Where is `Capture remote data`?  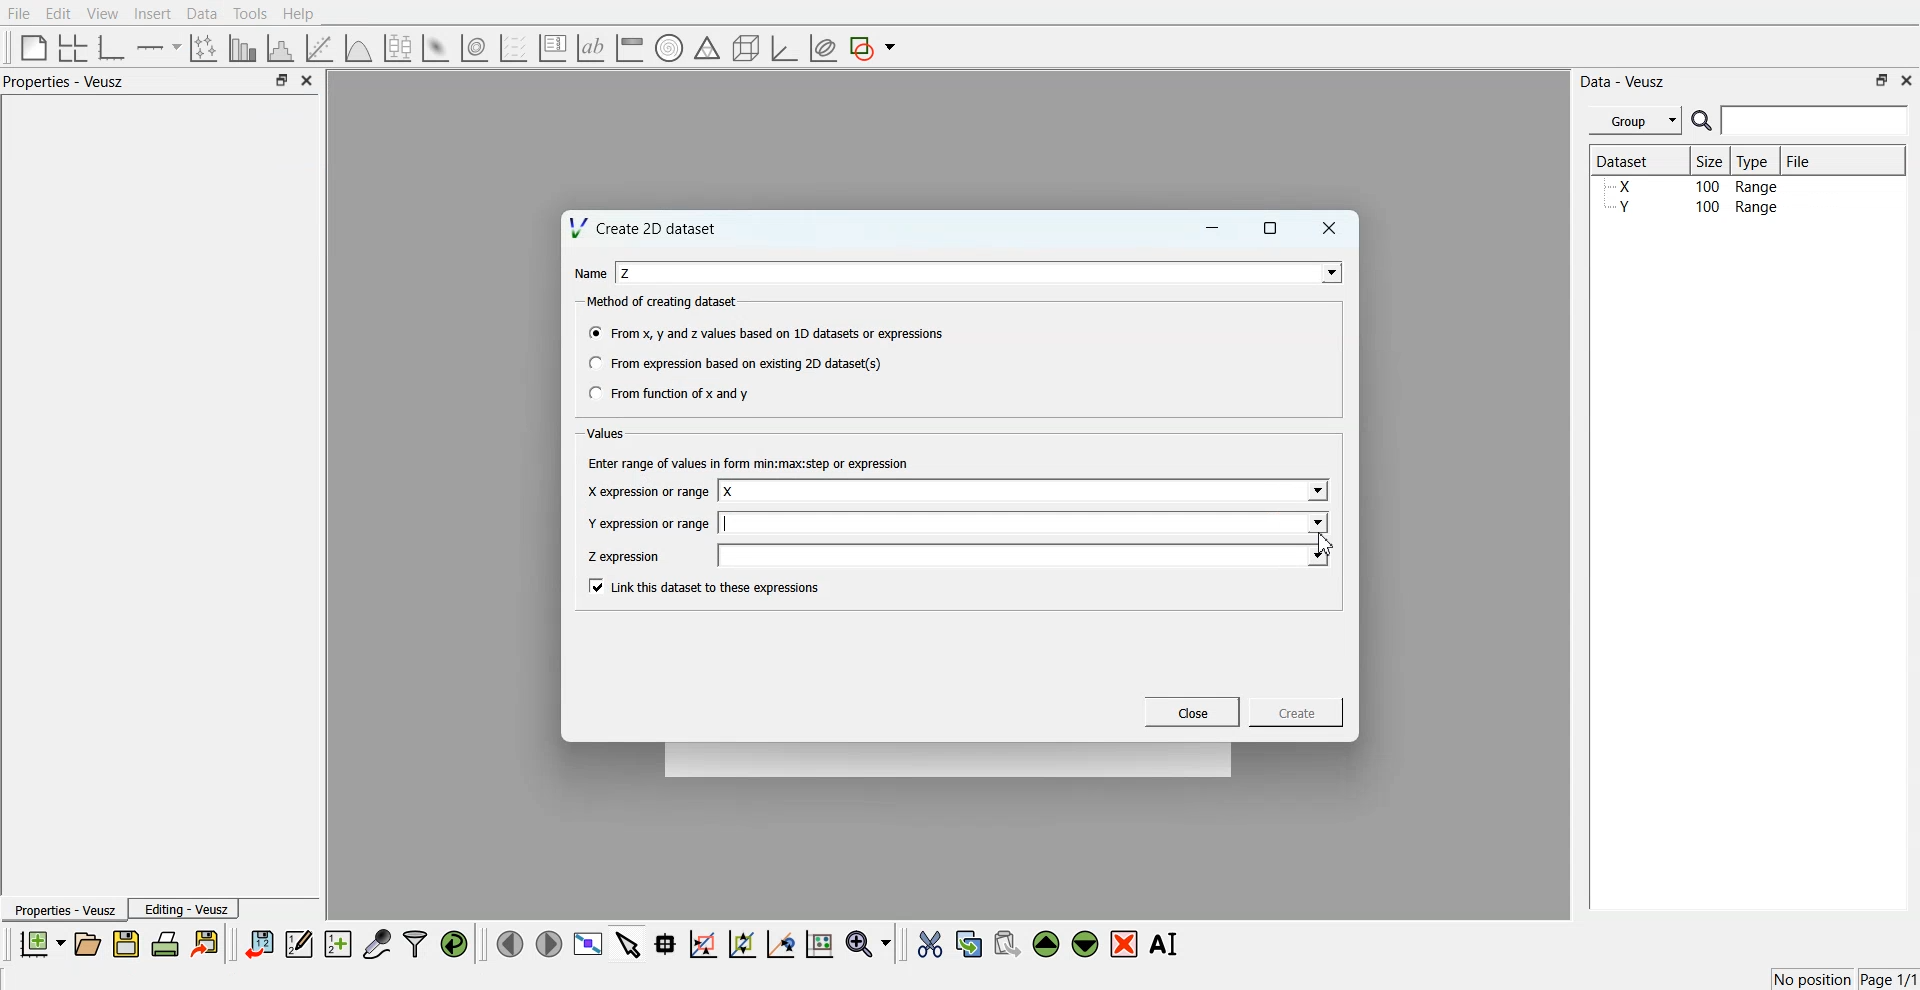 Capture remote data is located at coordinates (377, 943).